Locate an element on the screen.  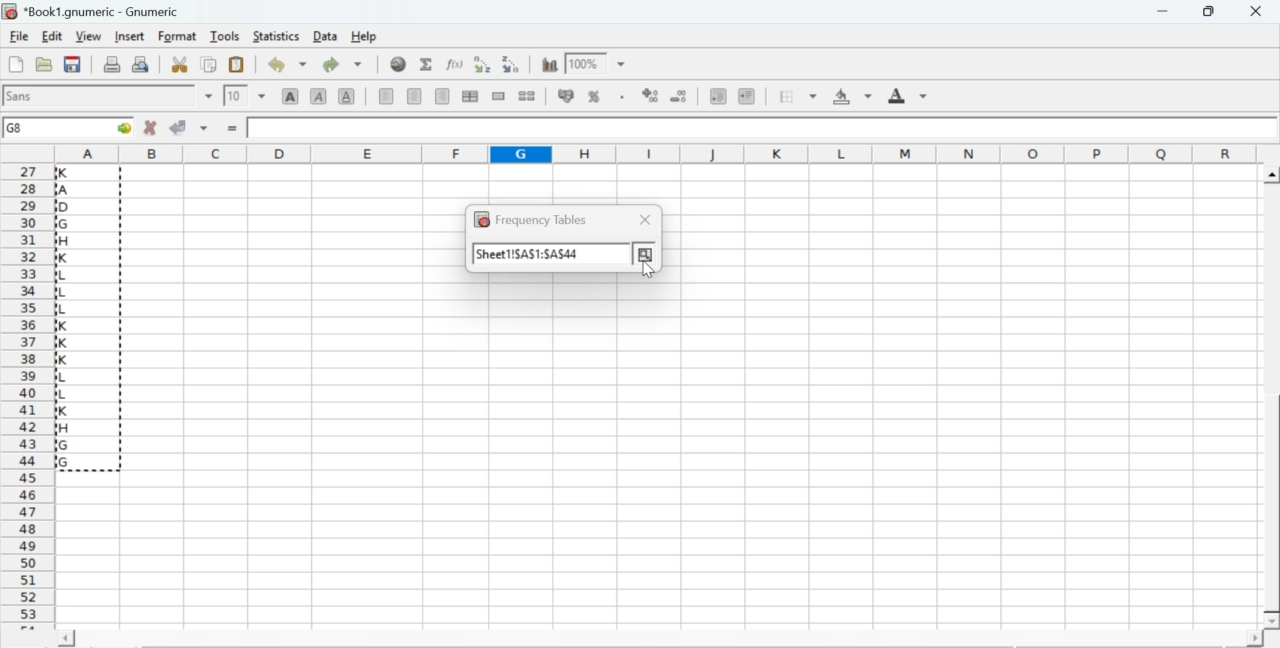
bold is located at coordinates (291, 95).